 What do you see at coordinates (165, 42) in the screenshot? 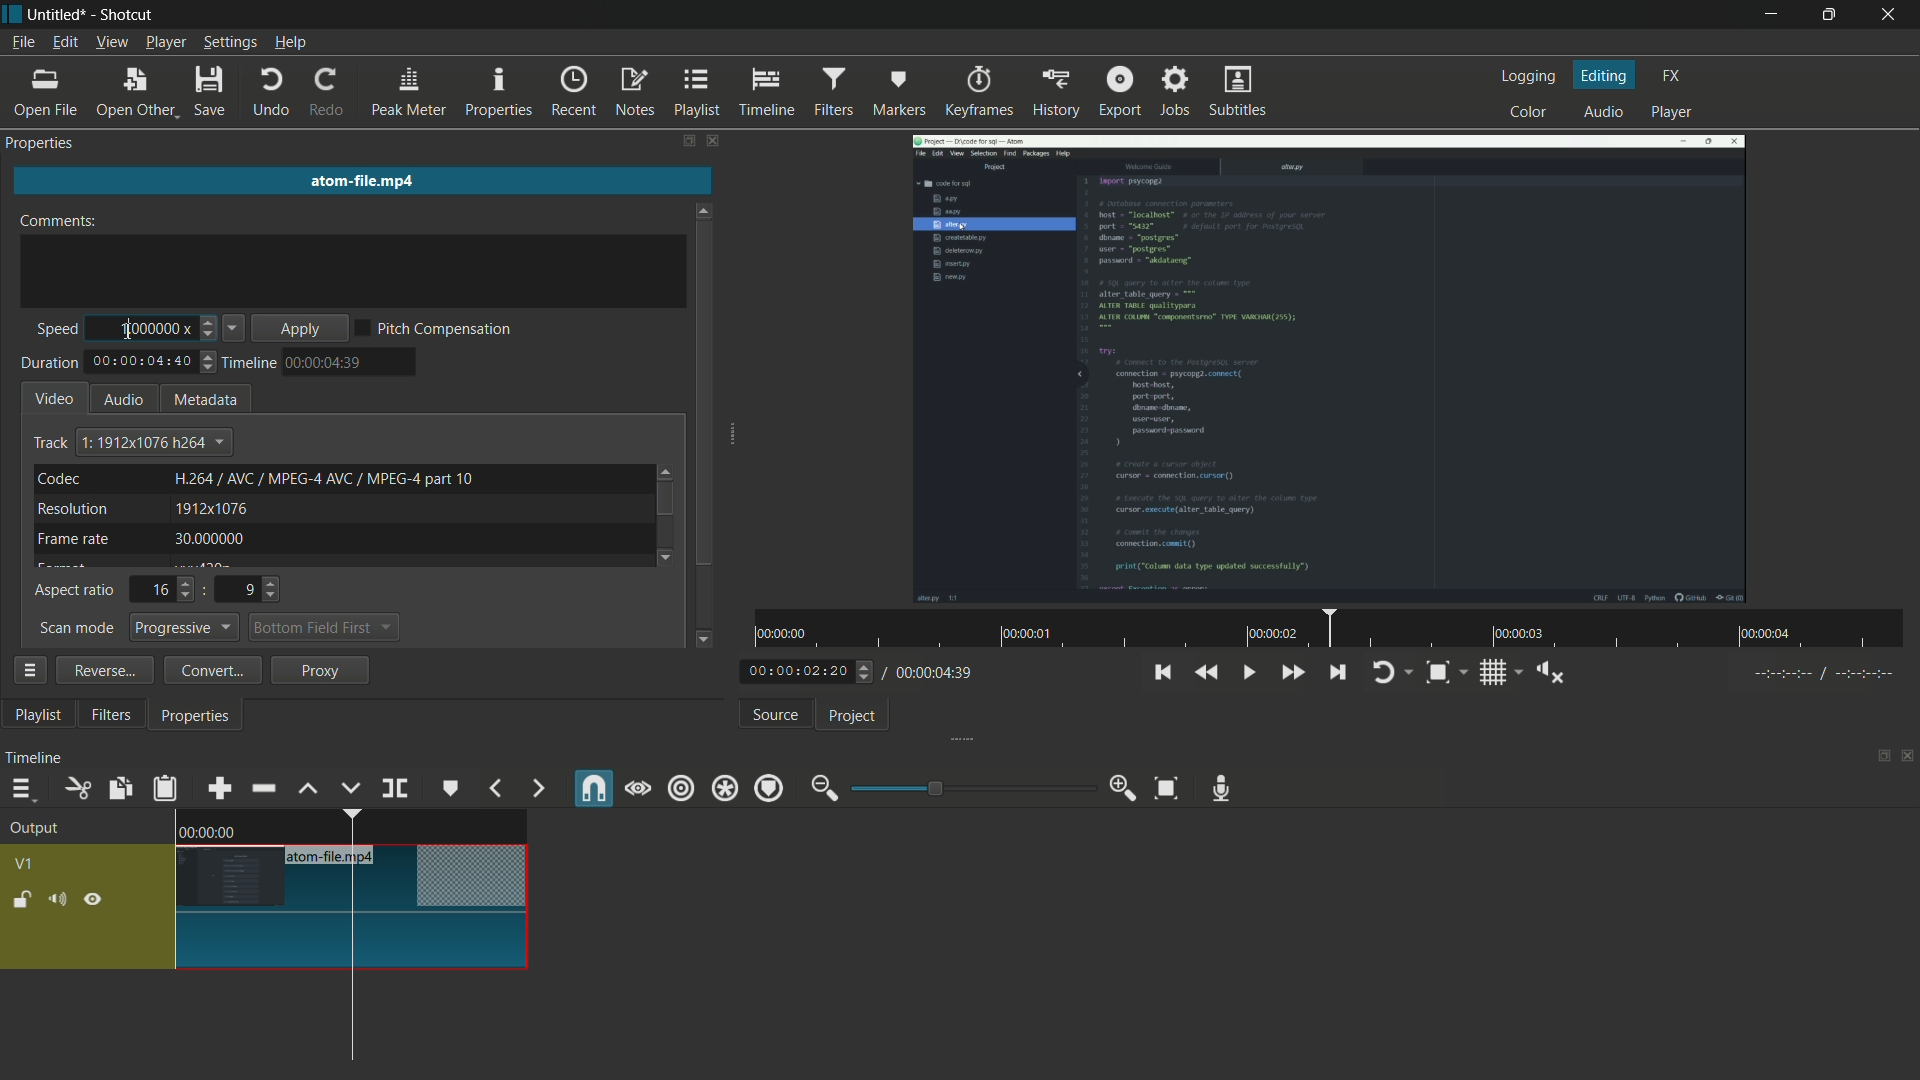
I see `player menu` at bounding box center [165, 42].